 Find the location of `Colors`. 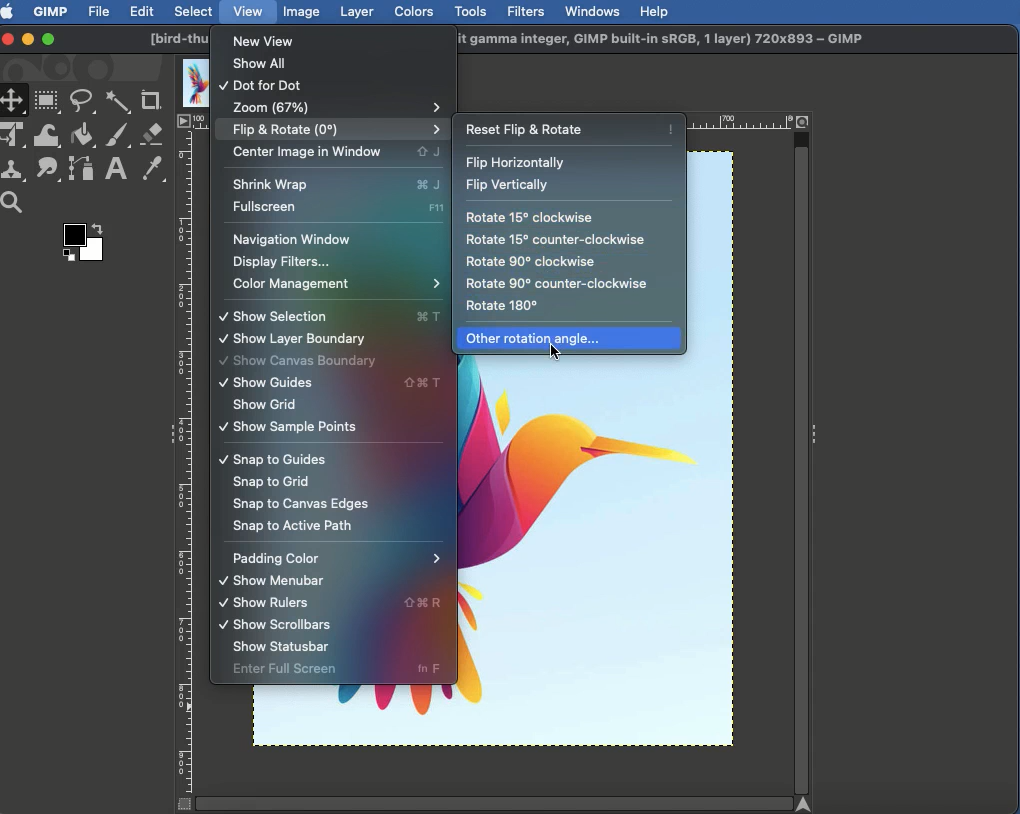

Colors is located at coordinates (415, 11).